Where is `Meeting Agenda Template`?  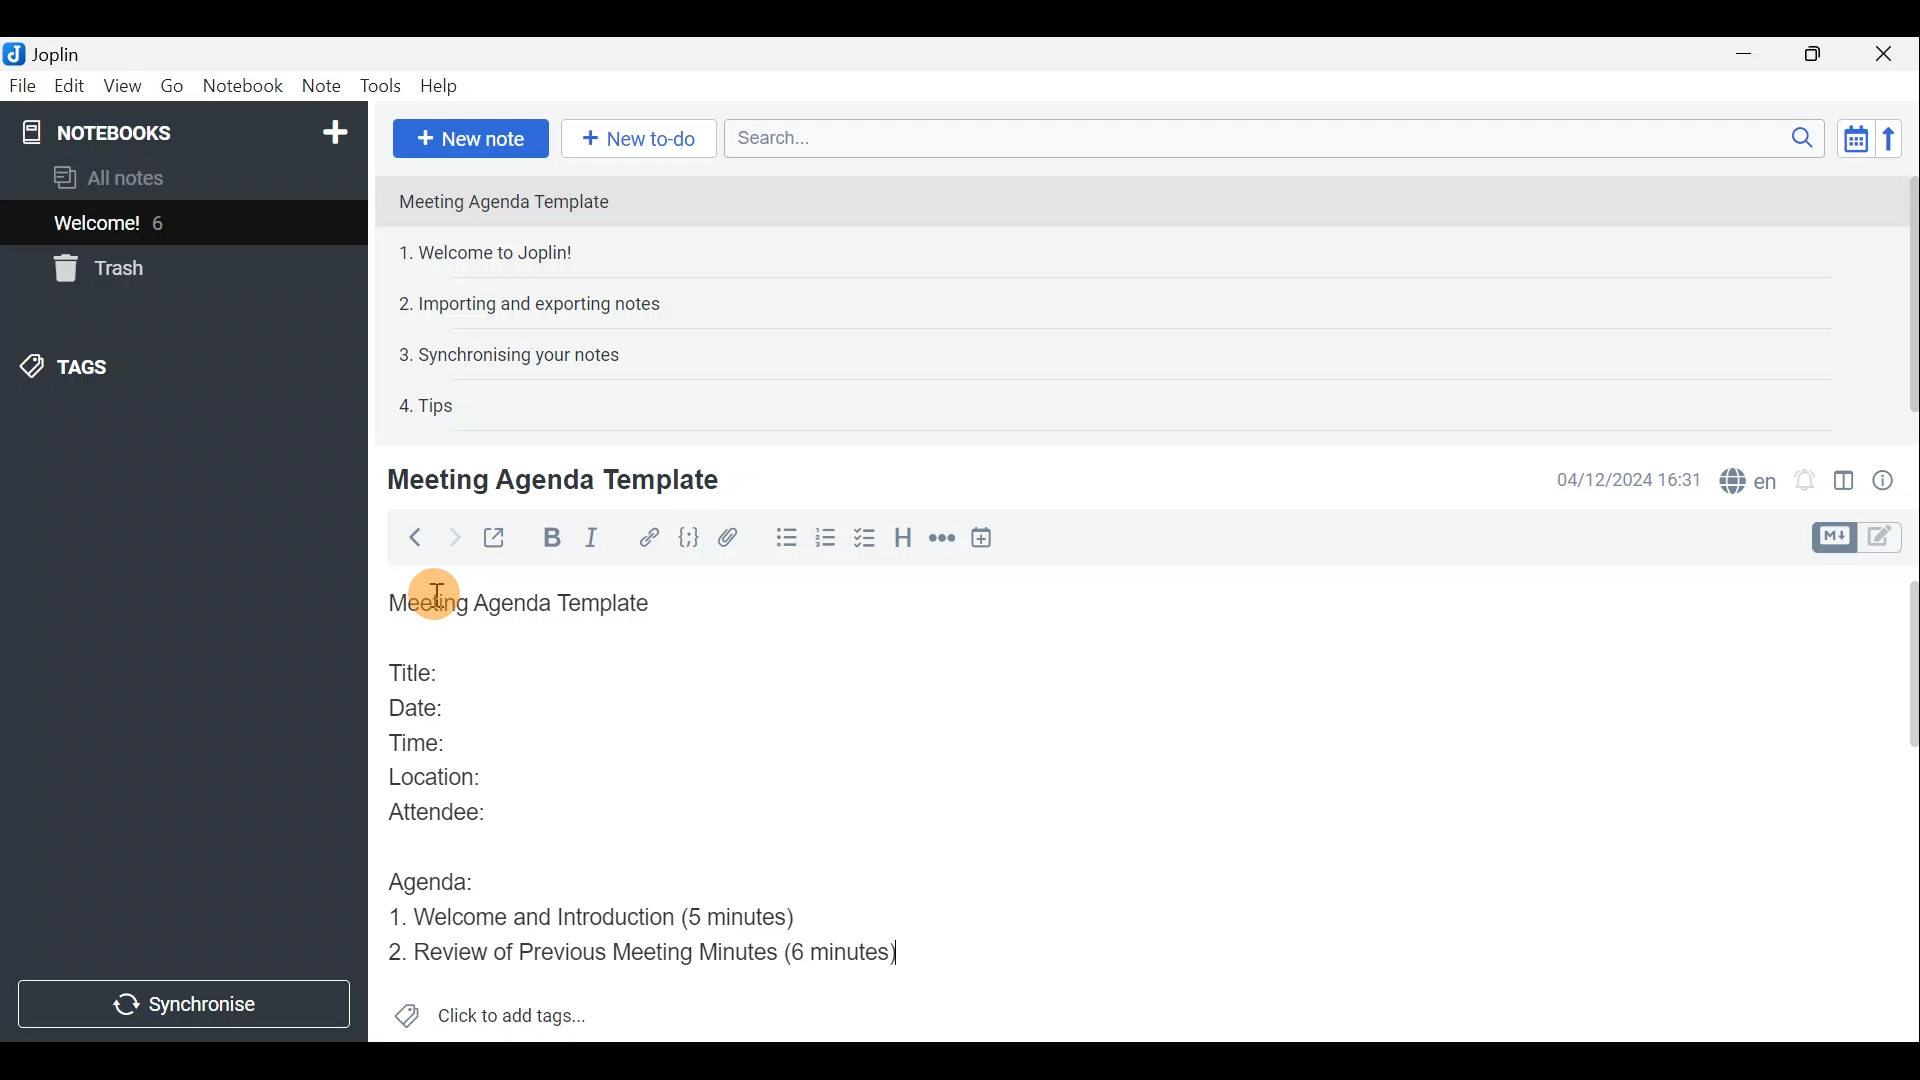 Meeting Agenda Template is located at coordinates (506, 201).